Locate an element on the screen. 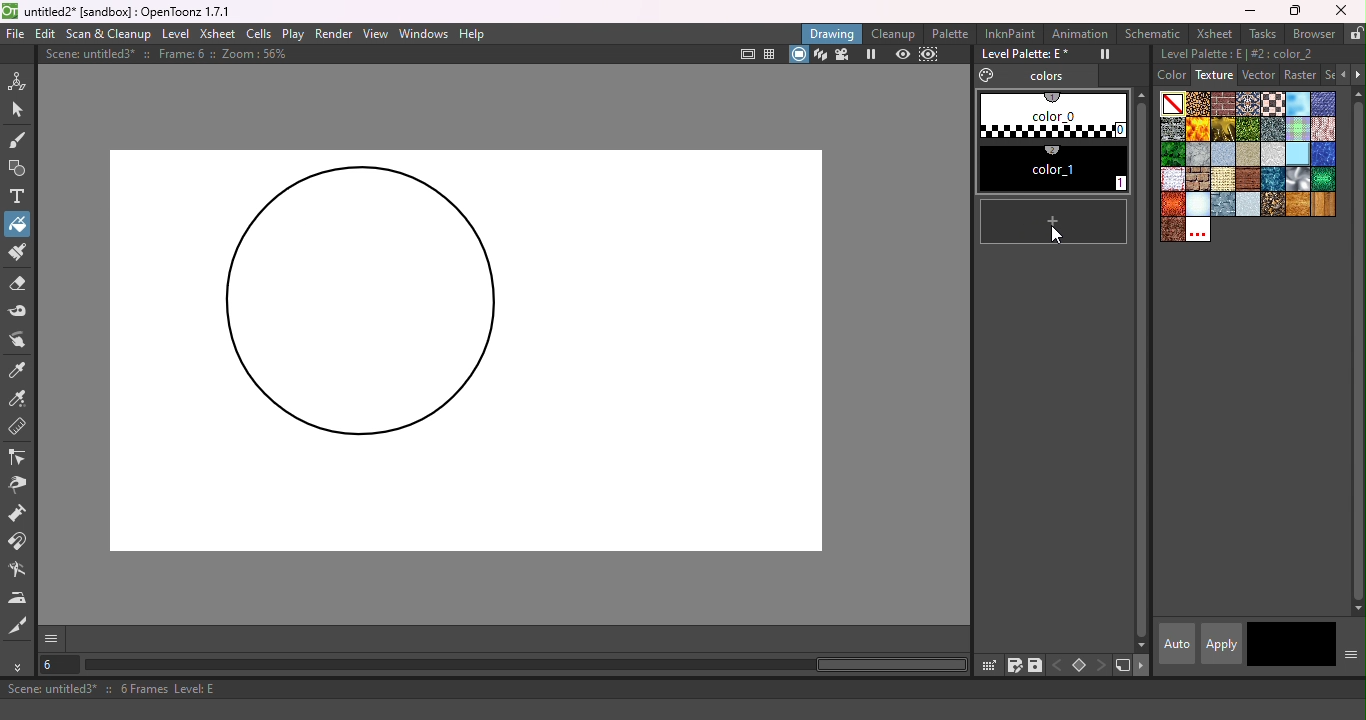 The height and width of the screenshot is (720, 1366). Cutter tool is located at coordinates (18, 627).